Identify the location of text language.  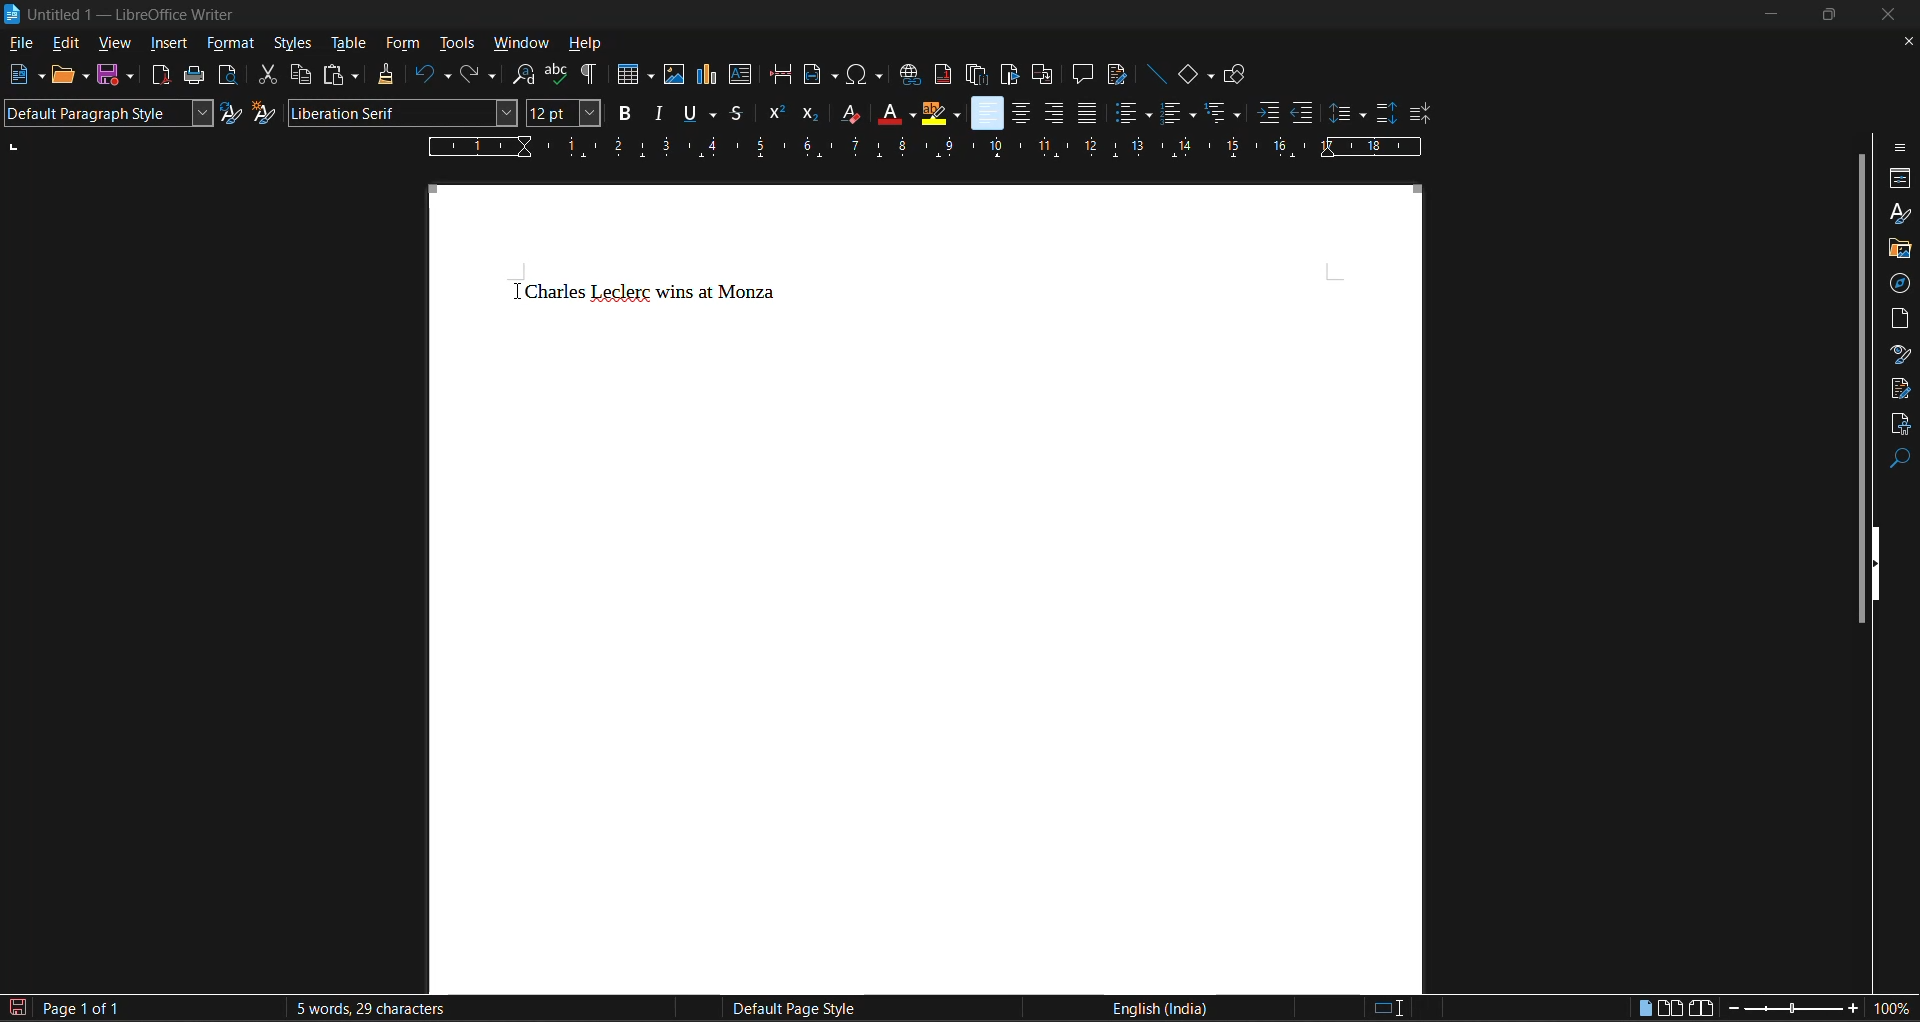
(1157, 1007).